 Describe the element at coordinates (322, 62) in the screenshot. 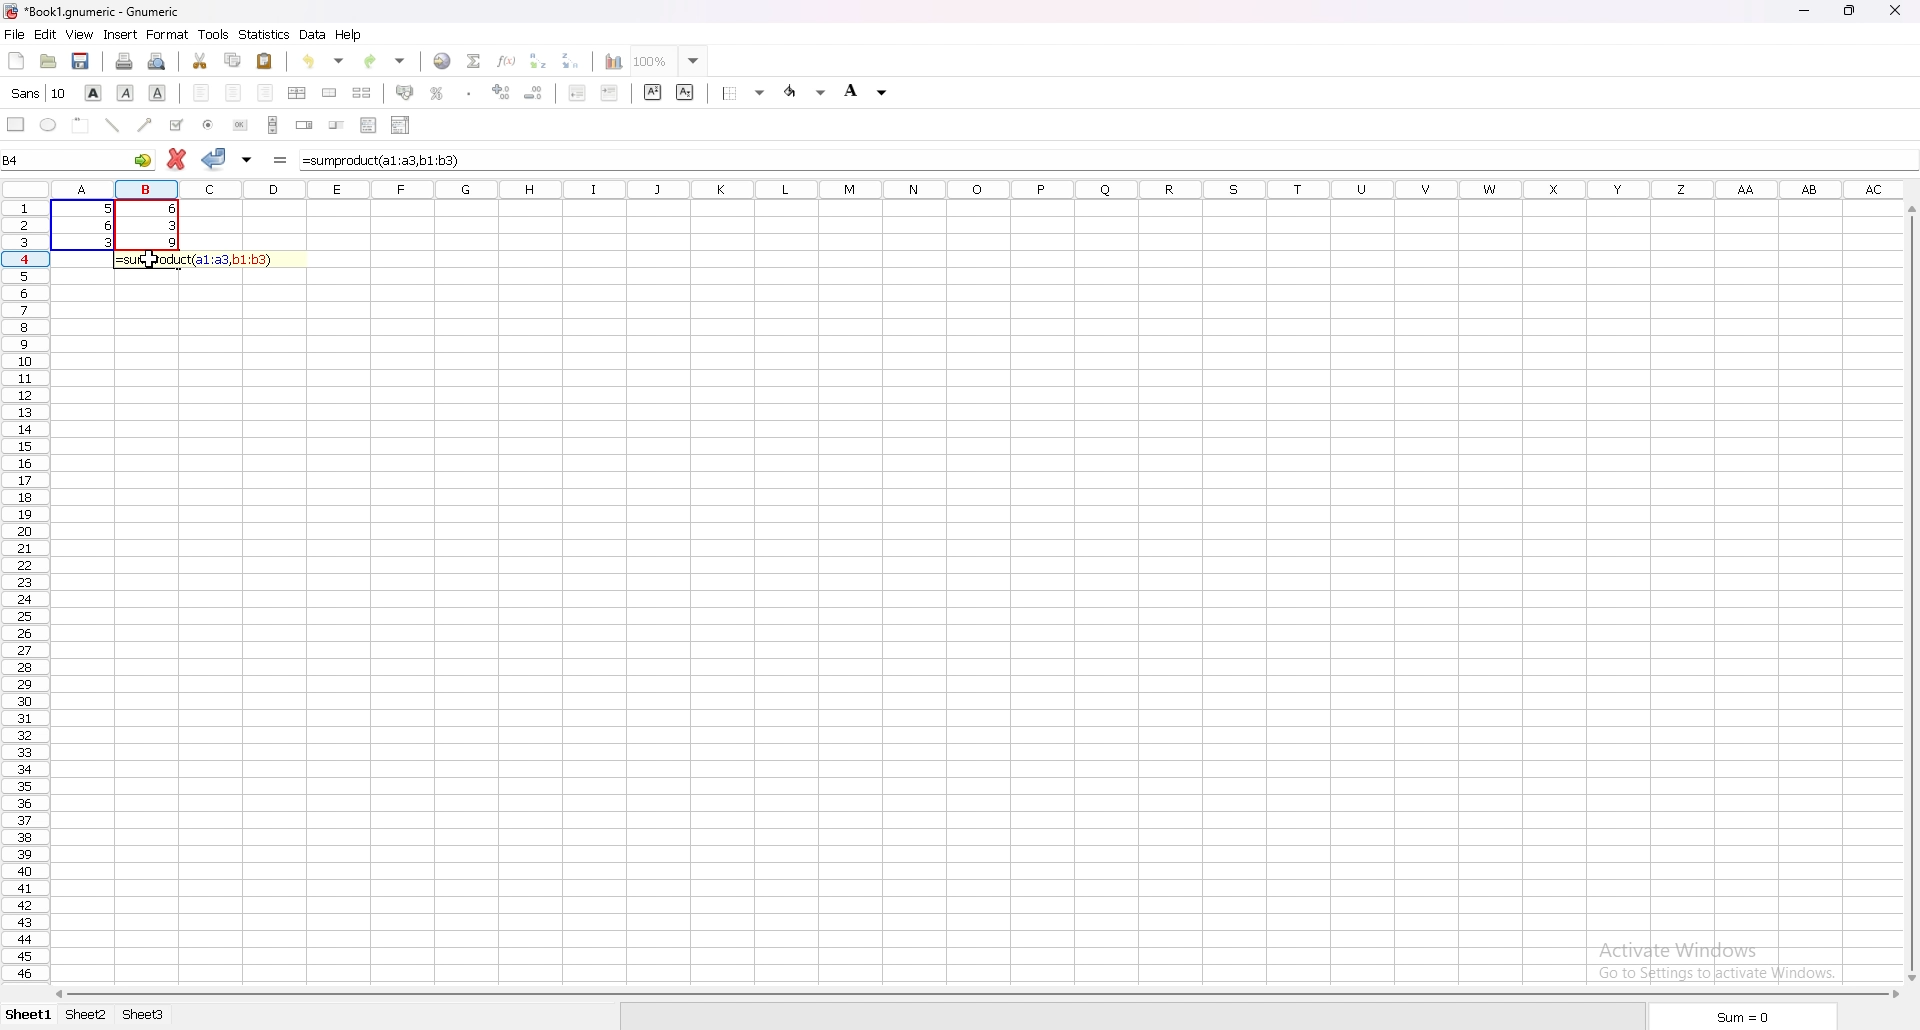

I see `undo` at that location.